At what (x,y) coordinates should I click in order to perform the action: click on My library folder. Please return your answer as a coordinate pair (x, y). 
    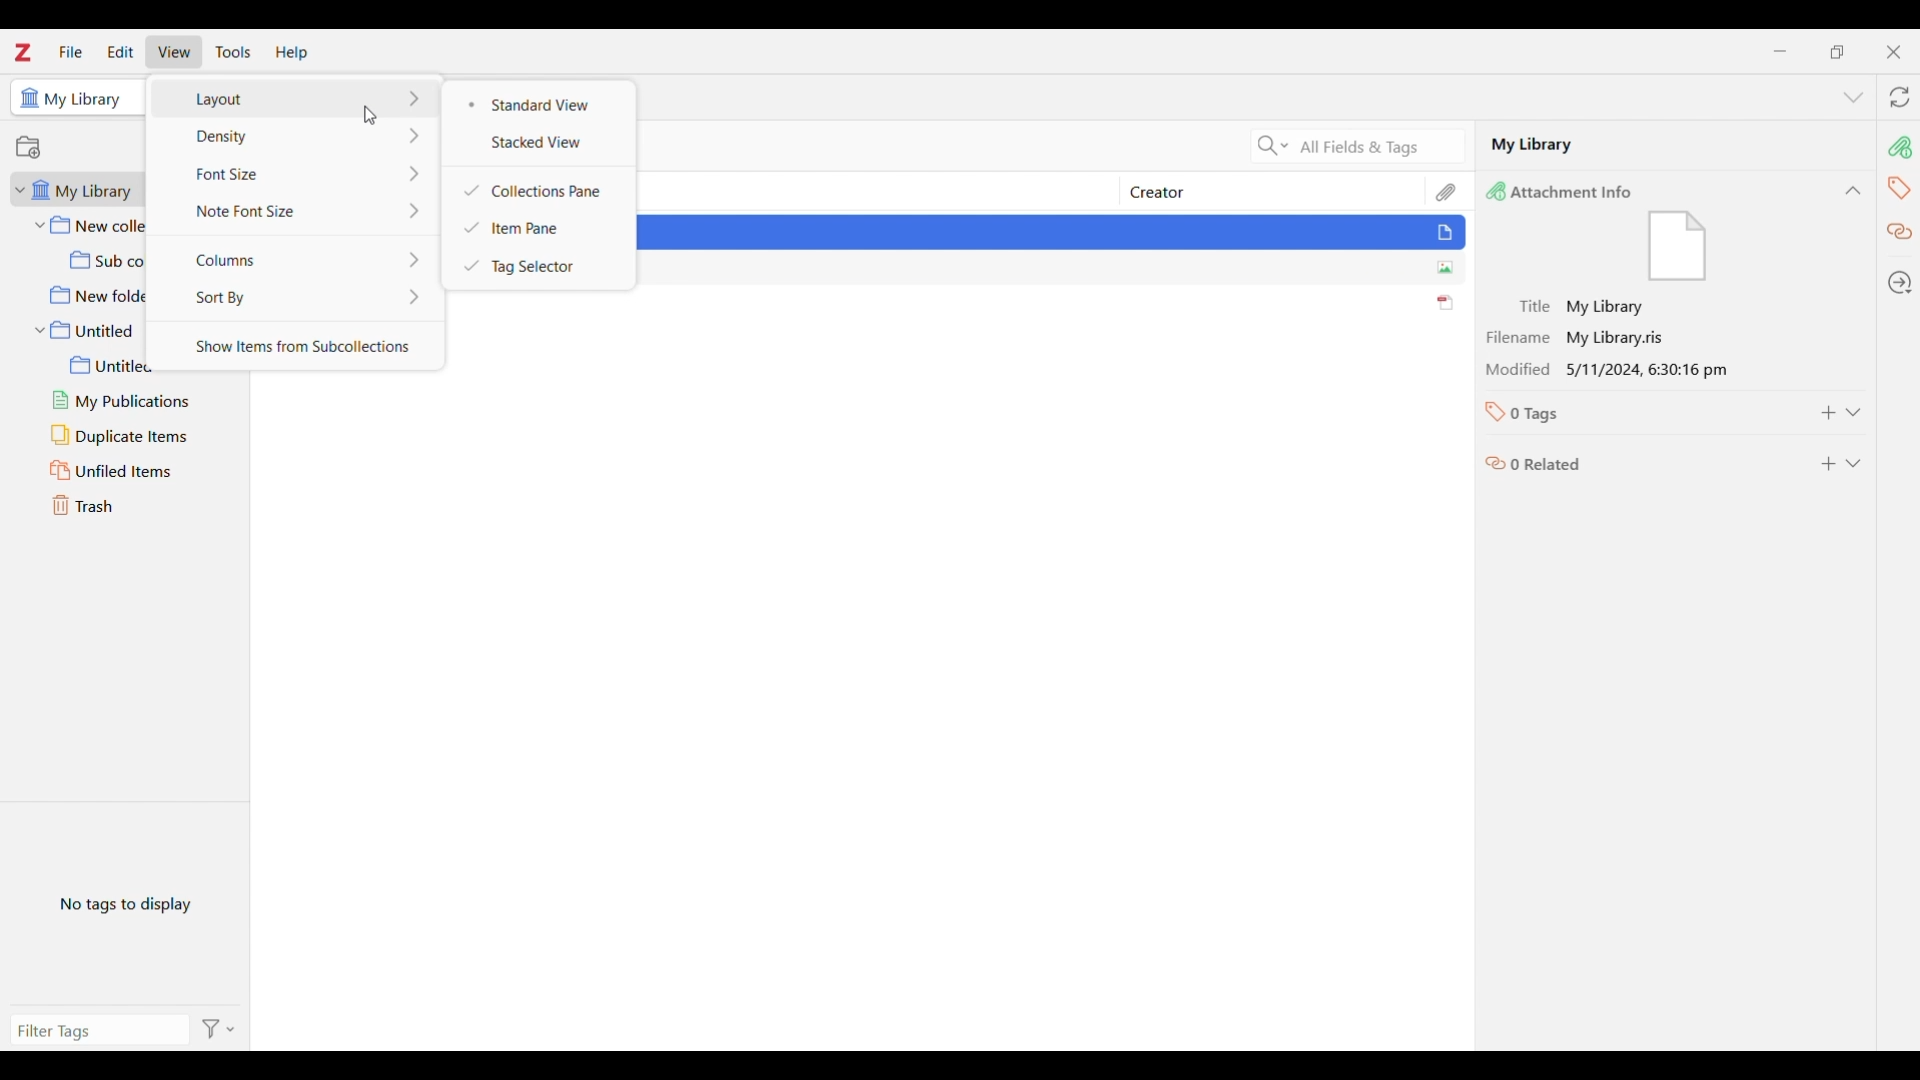
    Looking at the image, I should click on (81, 189).